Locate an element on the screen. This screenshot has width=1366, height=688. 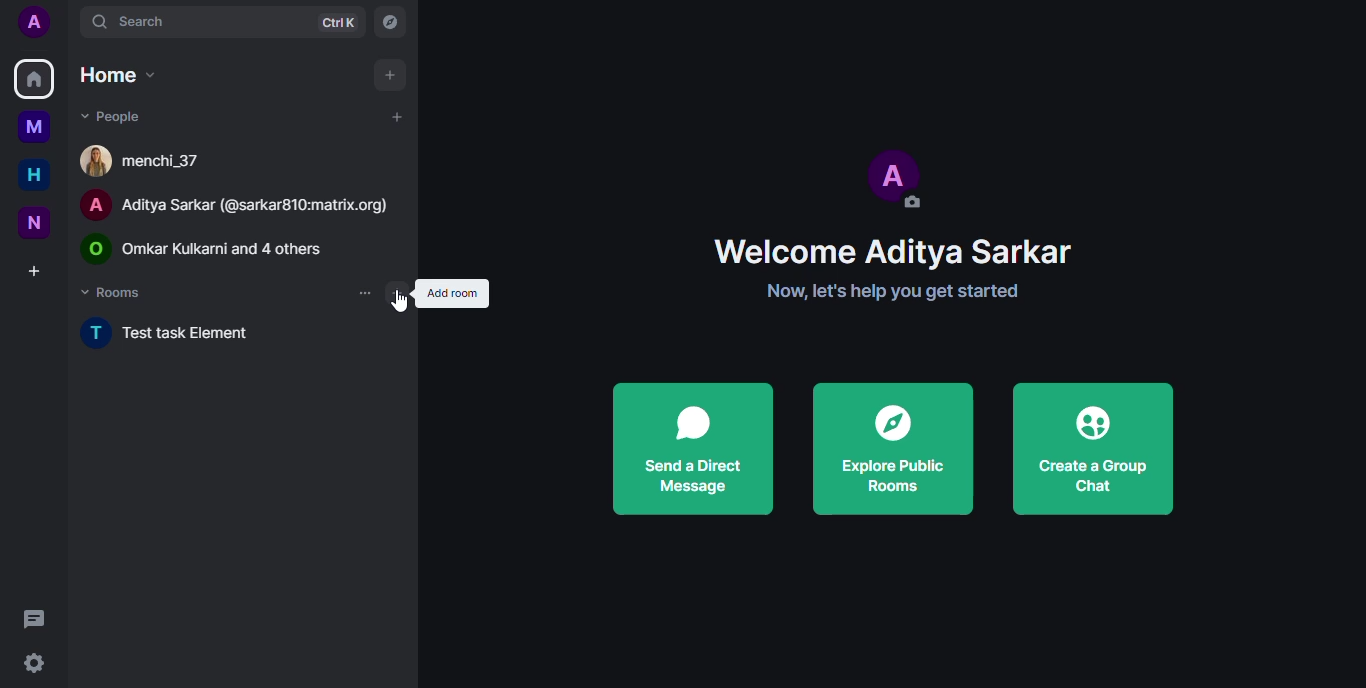
add room is located at coordinates (452, 294).